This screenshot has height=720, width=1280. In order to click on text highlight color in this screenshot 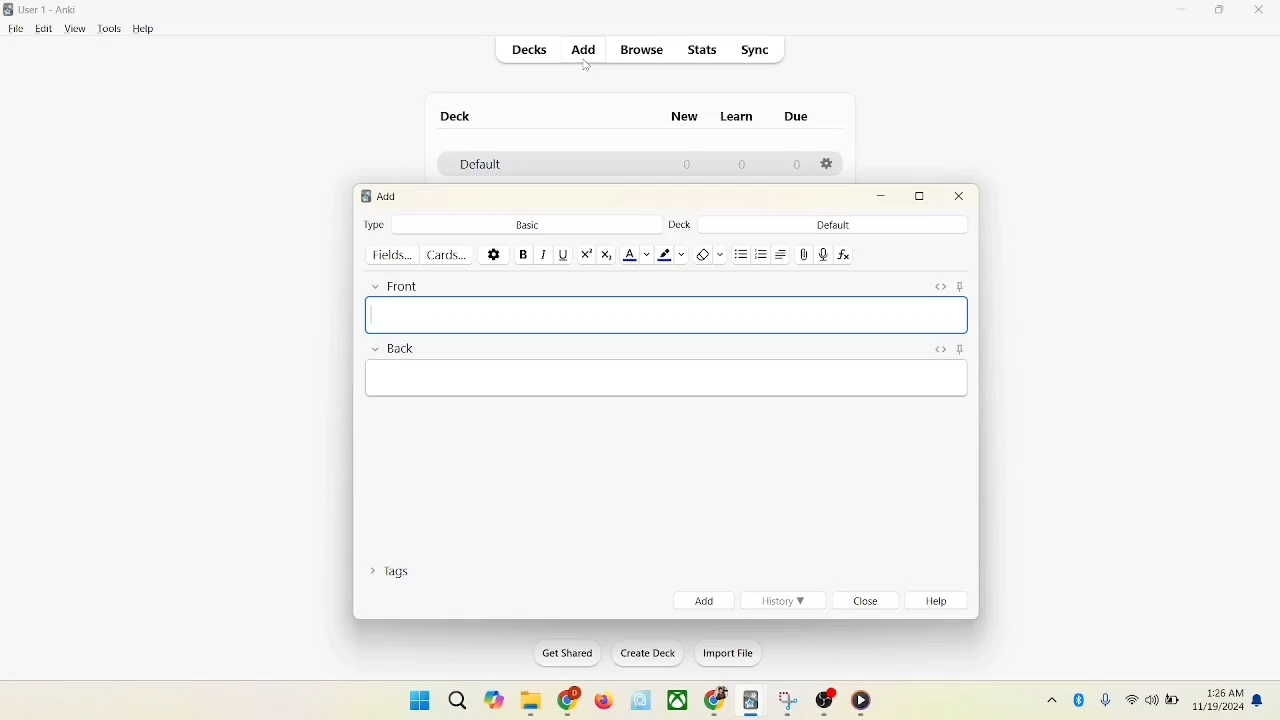, I will do `click(670, 254)`.